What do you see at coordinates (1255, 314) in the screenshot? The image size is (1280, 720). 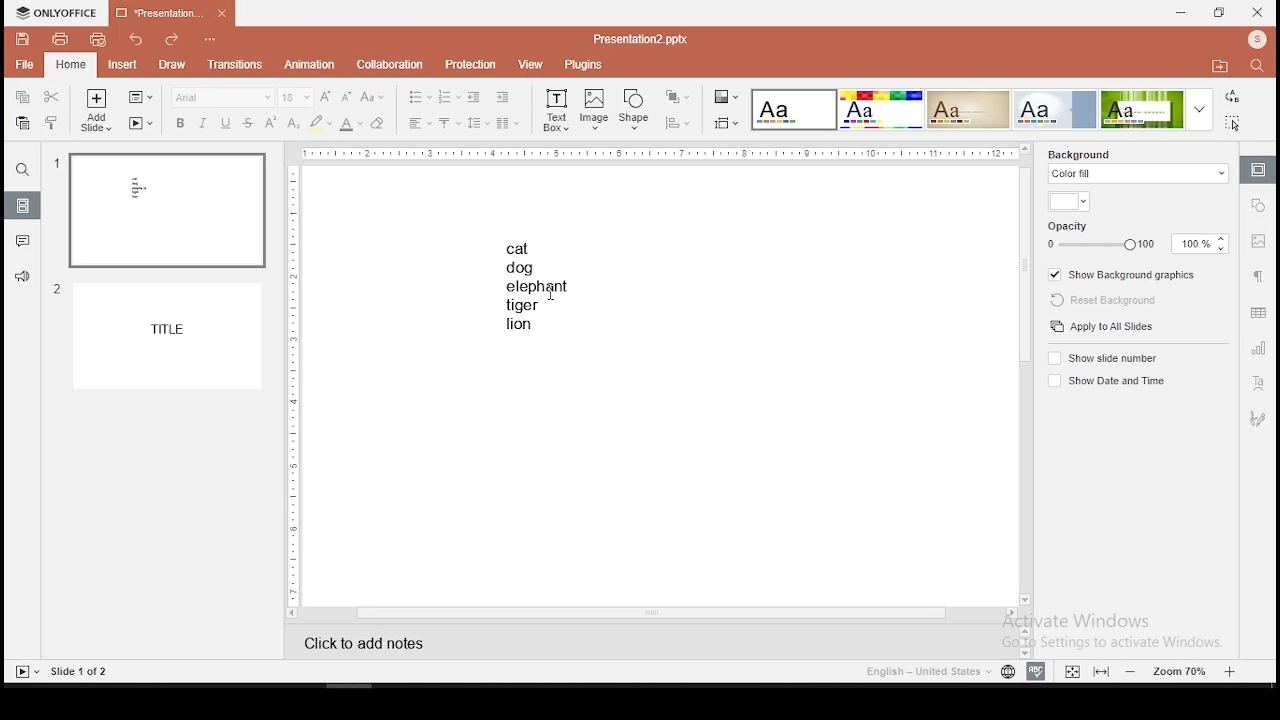 I see `table settings` at bounding box center [1255, 314].